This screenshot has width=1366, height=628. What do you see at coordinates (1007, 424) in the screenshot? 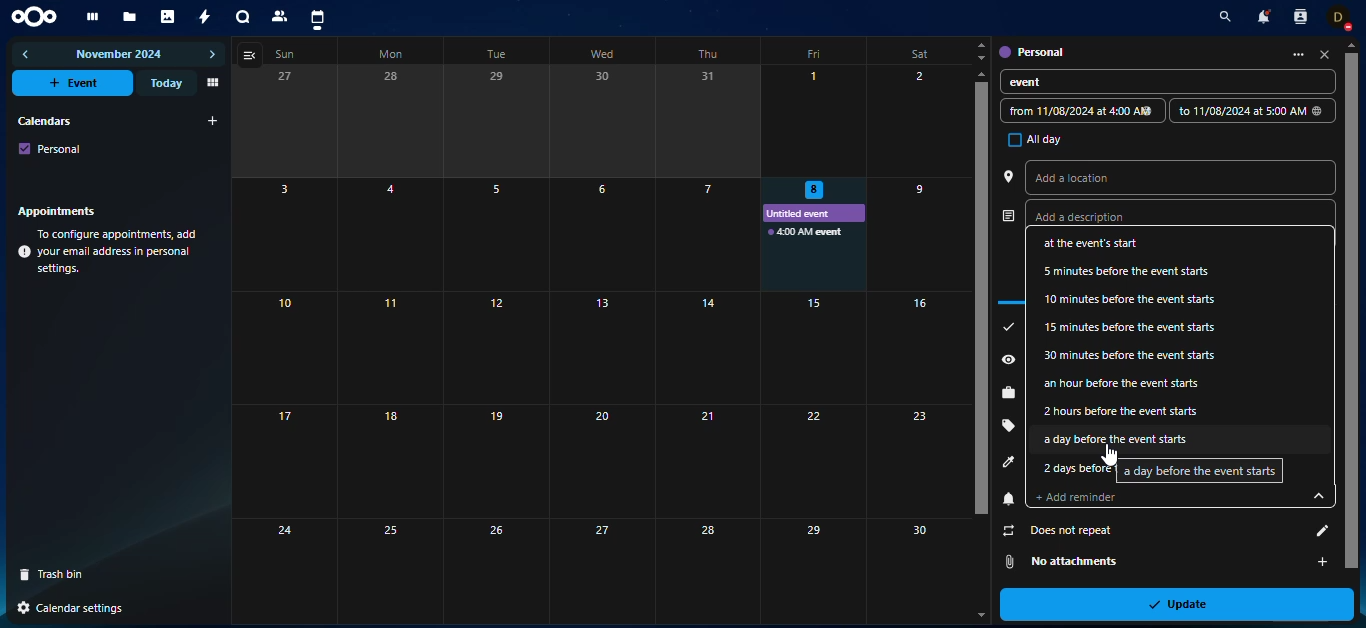
I see `tag` at bounding box center [1007, 424].